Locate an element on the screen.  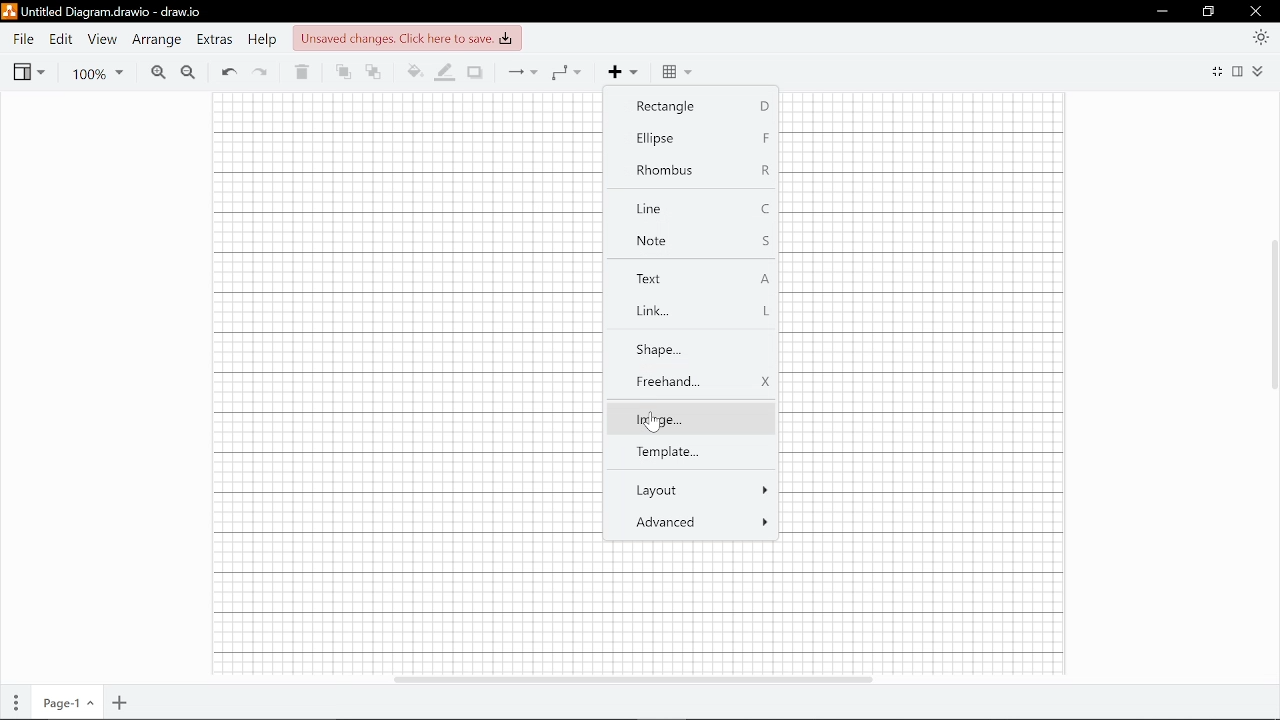
Advanced is located at coordinates (688, 524).